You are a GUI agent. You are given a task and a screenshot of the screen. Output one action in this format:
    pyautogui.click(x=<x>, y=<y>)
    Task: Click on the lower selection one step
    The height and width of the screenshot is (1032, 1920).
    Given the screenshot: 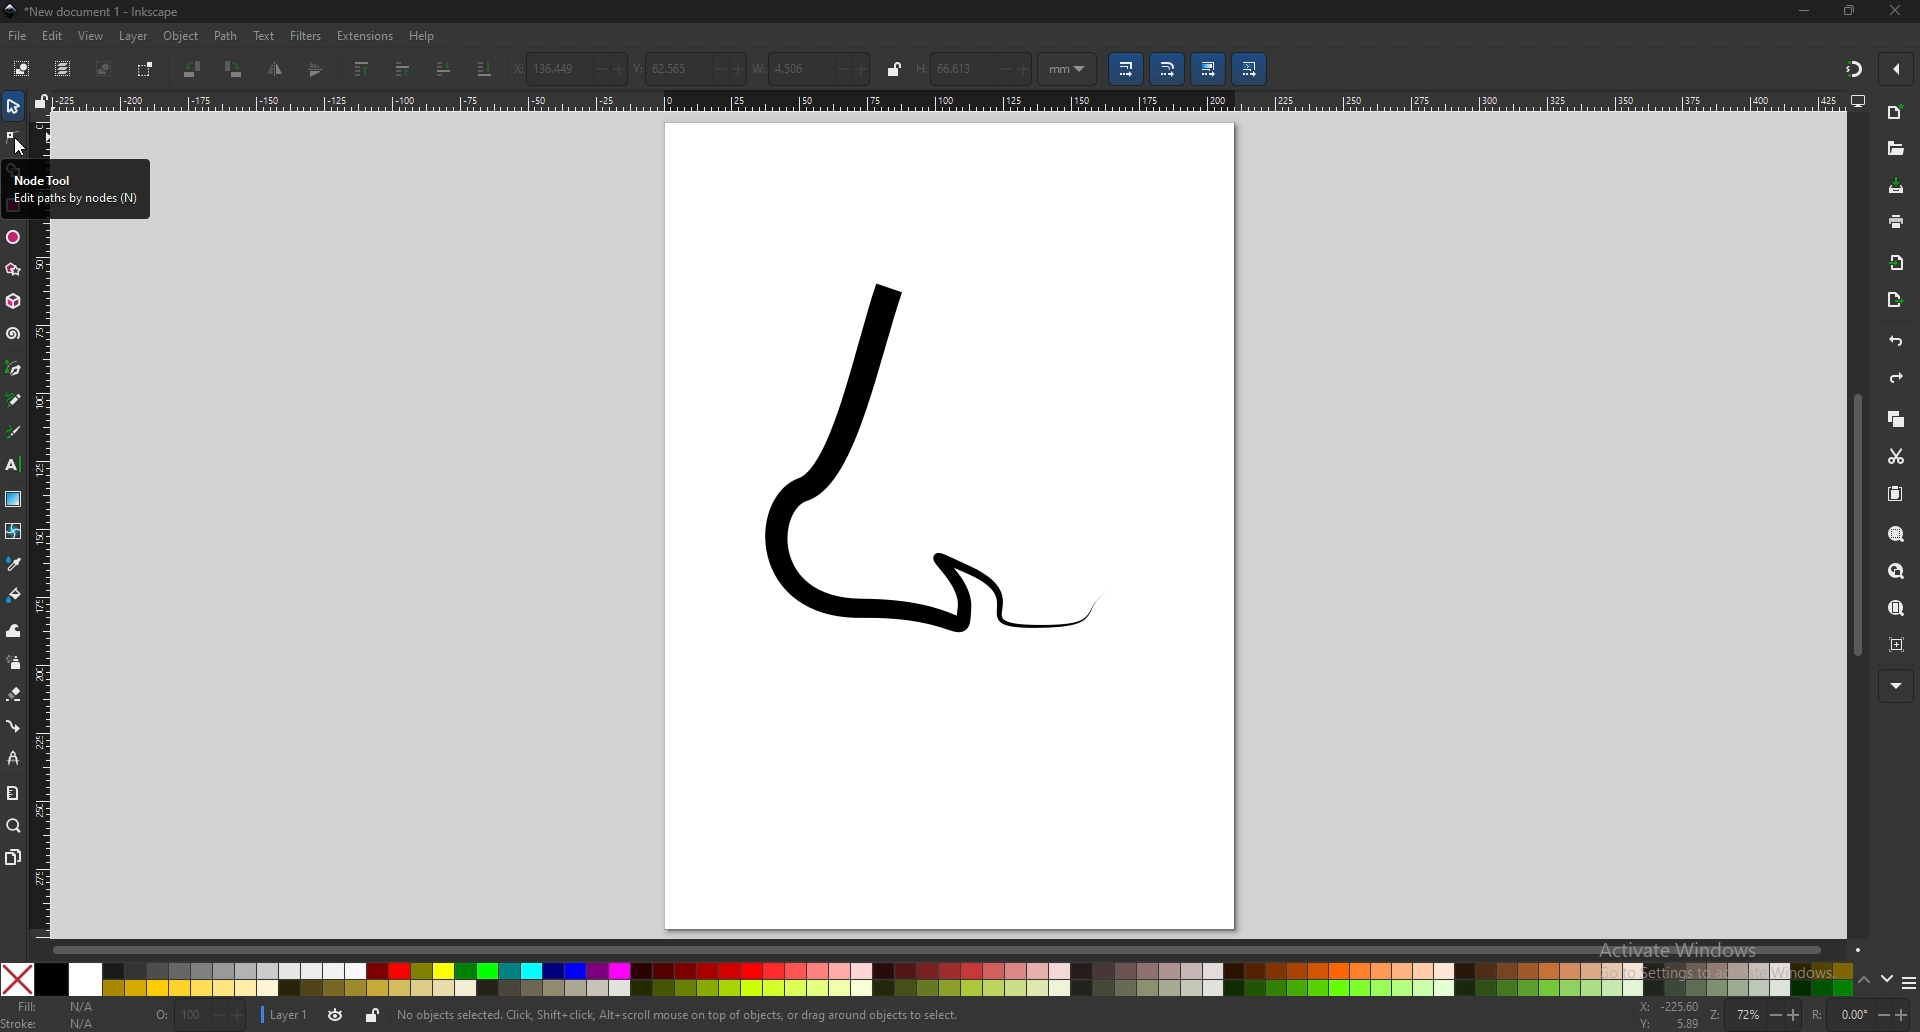 What is the action you would take?
    pyautogui.click(x=444, y=69)
    